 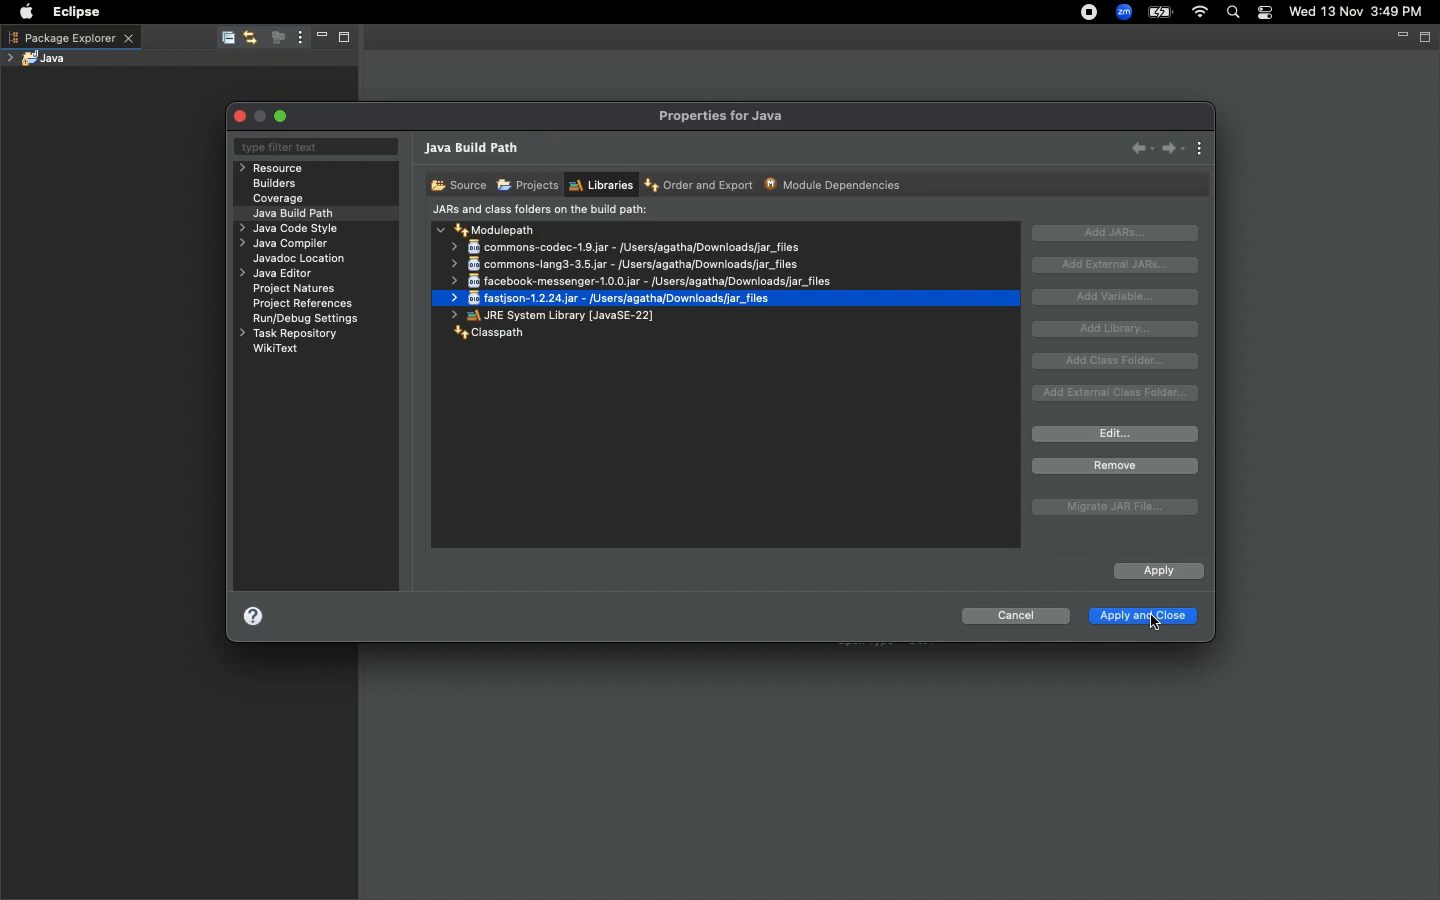 What do you see at coordinates (275, 184) in the screenshot?
I see `Builders` at bounding box center [275, 184].